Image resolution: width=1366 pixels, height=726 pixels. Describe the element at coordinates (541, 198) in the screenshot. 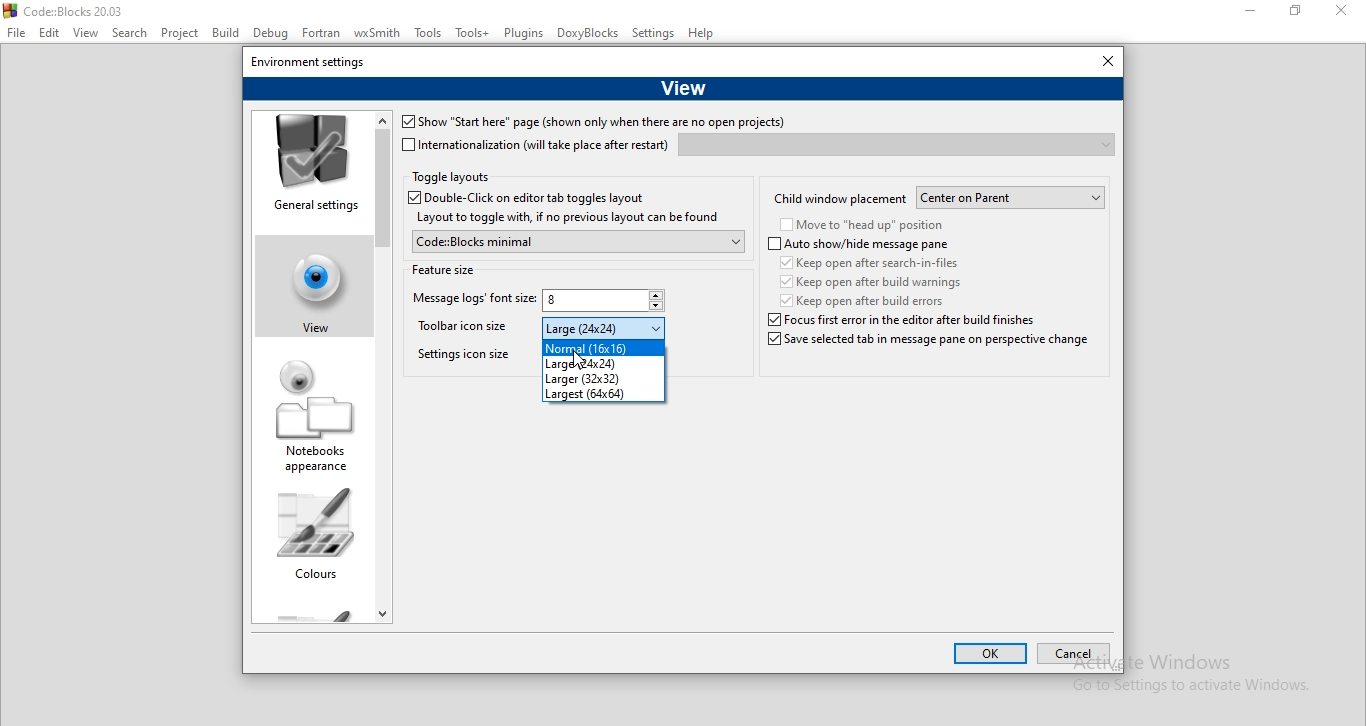

I see `Double-Click on editor tab toggles layout` at that location.